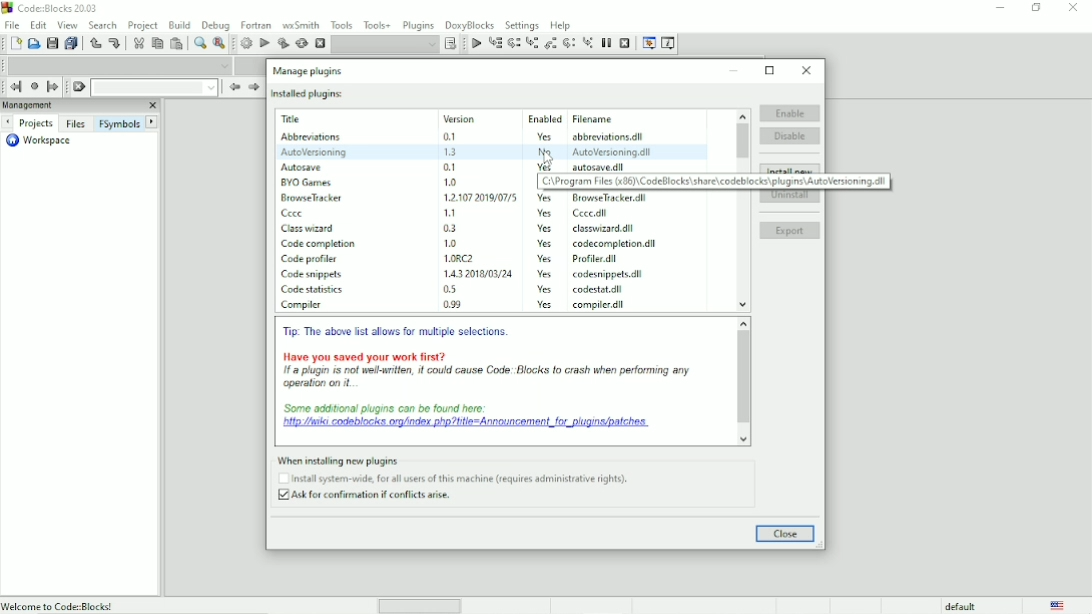  What do you see at coordinates (143, 26) in the screenshot?
I see `Project` at bounding box center [143, 26].